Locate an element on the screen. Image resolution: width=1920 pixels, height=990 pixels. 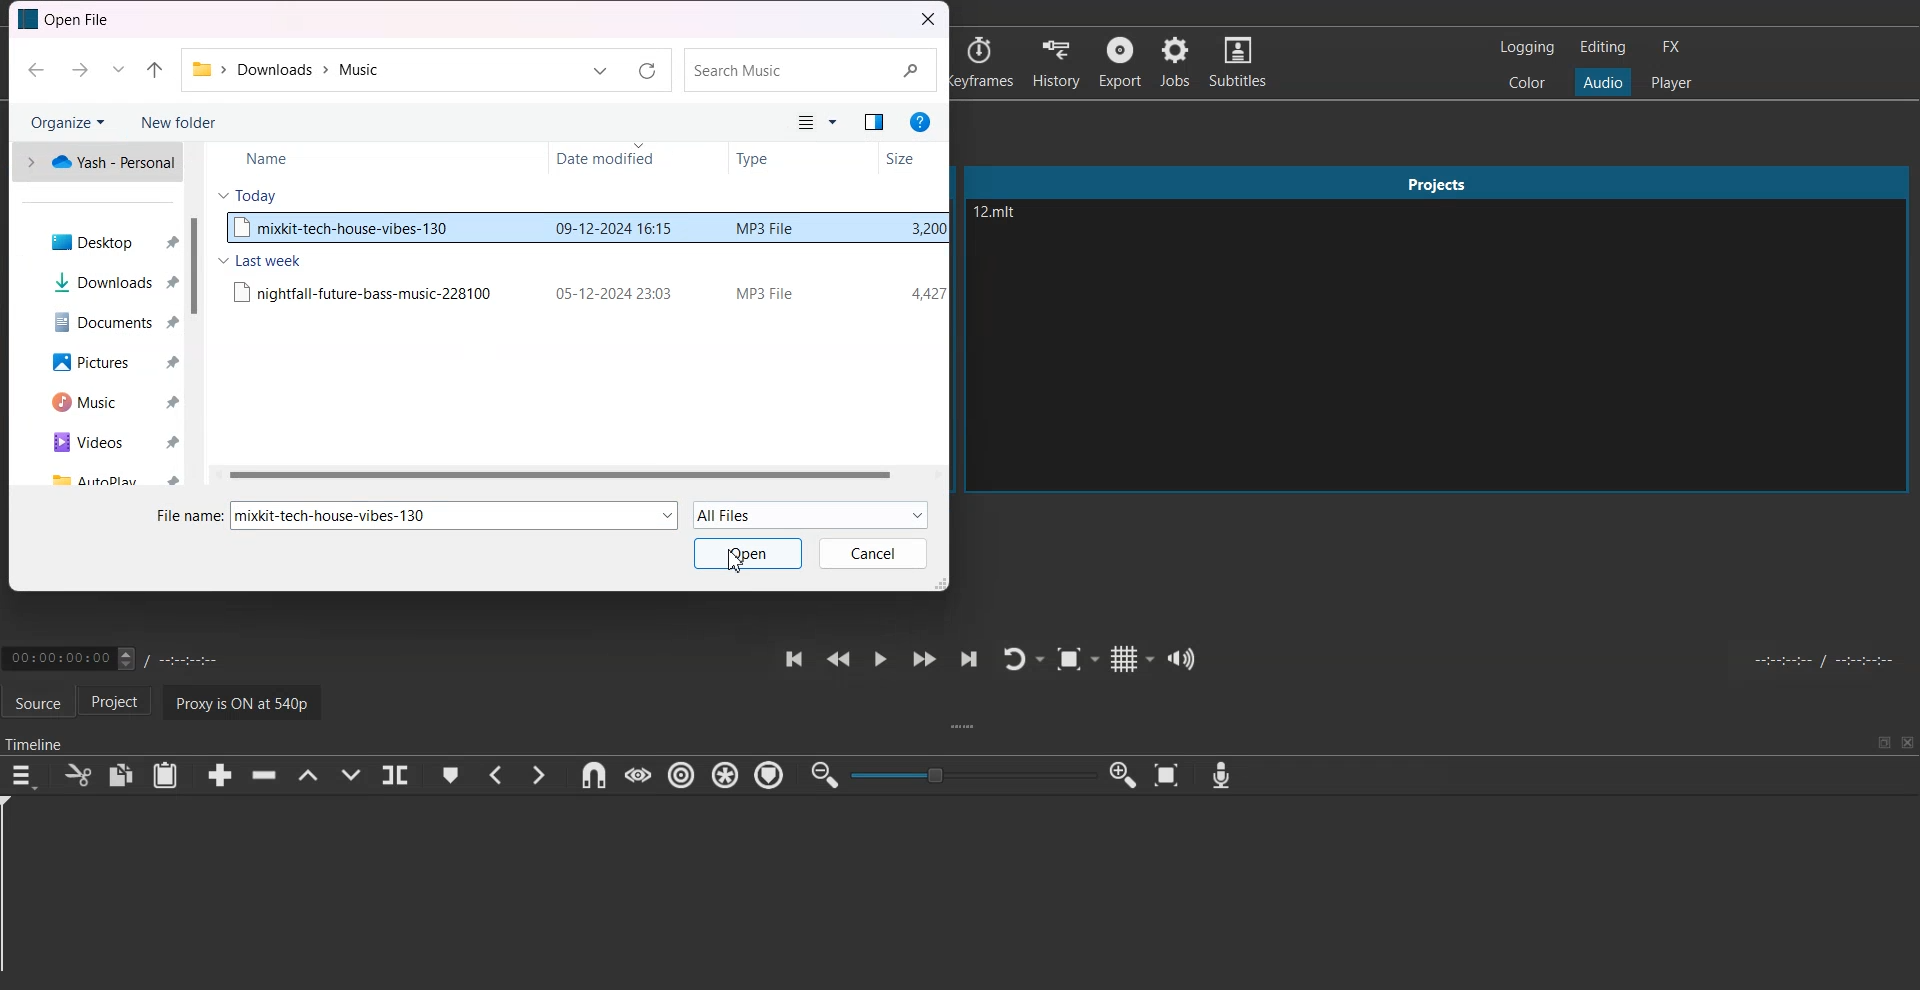
Playhead is located at coordinates (18, 893).